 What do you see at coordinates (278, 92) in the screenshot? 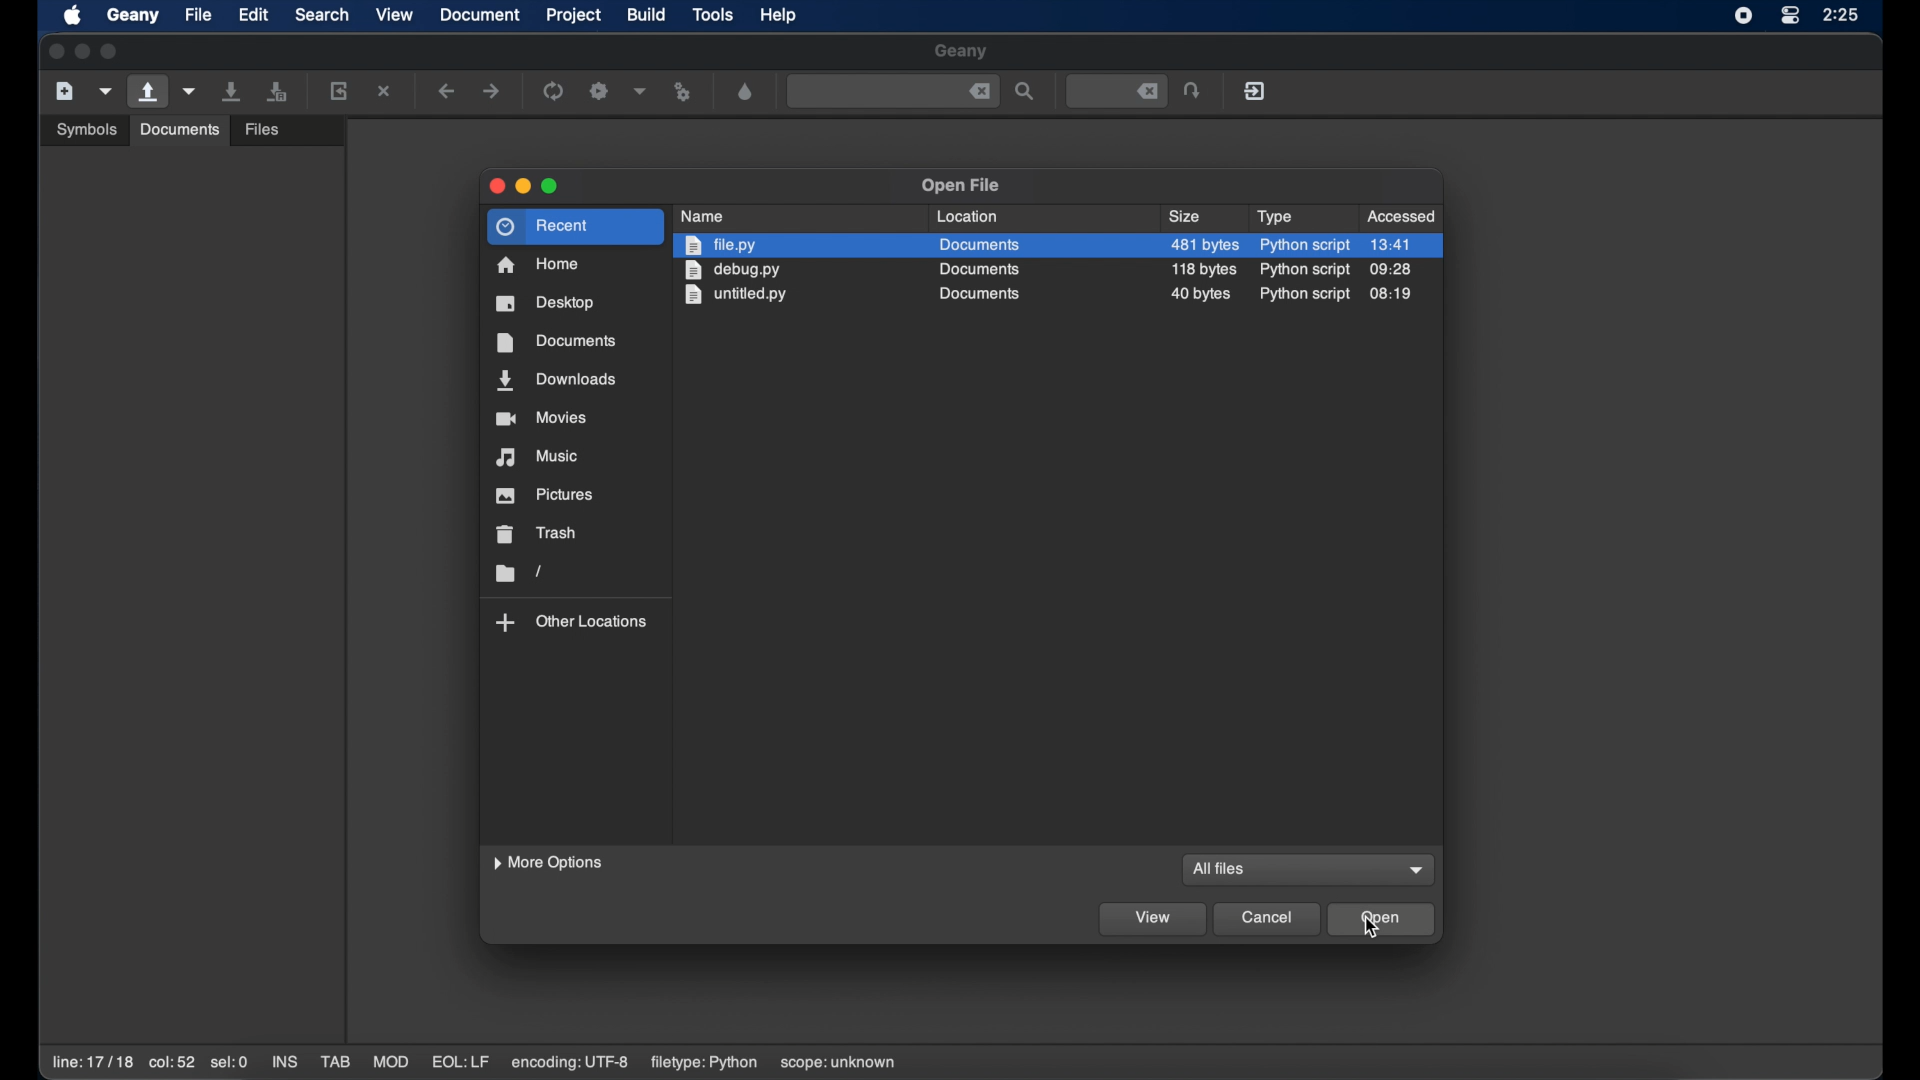
I see `save all files` at bounding box center [278, 92].